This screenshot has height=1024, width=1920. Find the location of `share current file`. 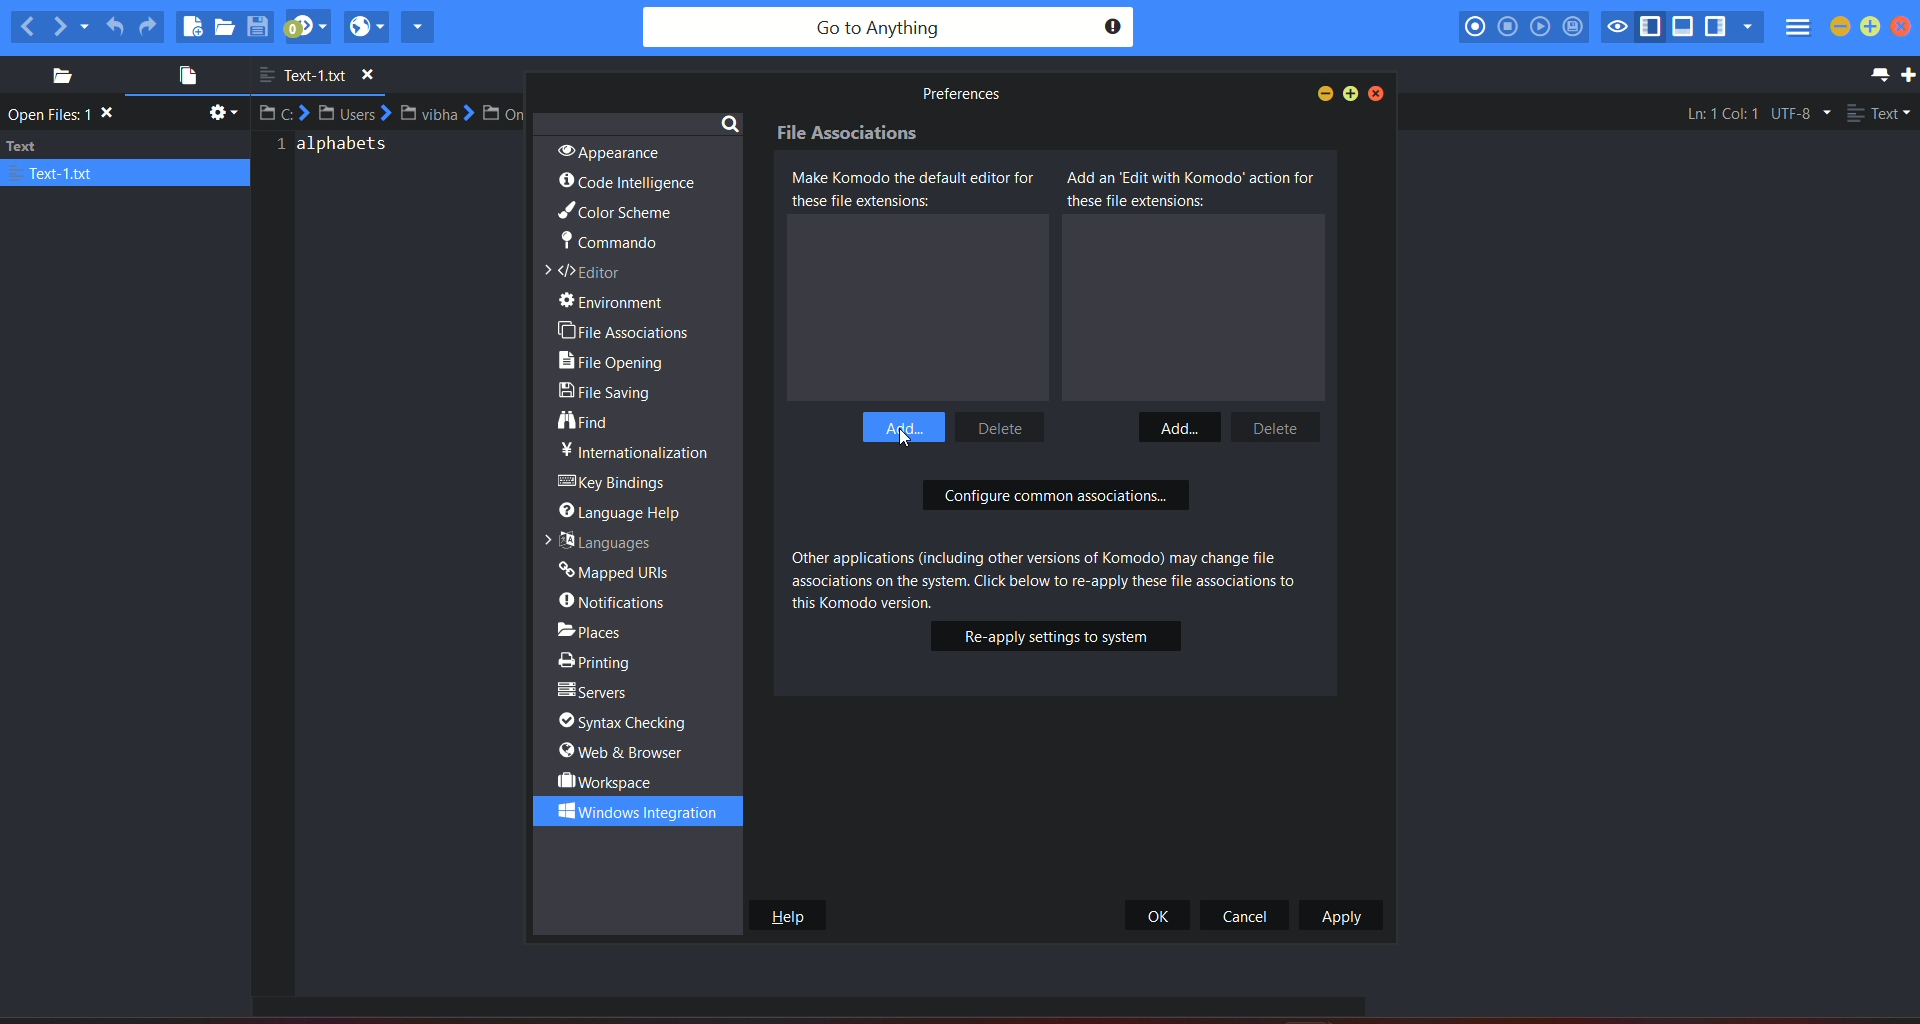

share current file is located at coordinates (418, 26).